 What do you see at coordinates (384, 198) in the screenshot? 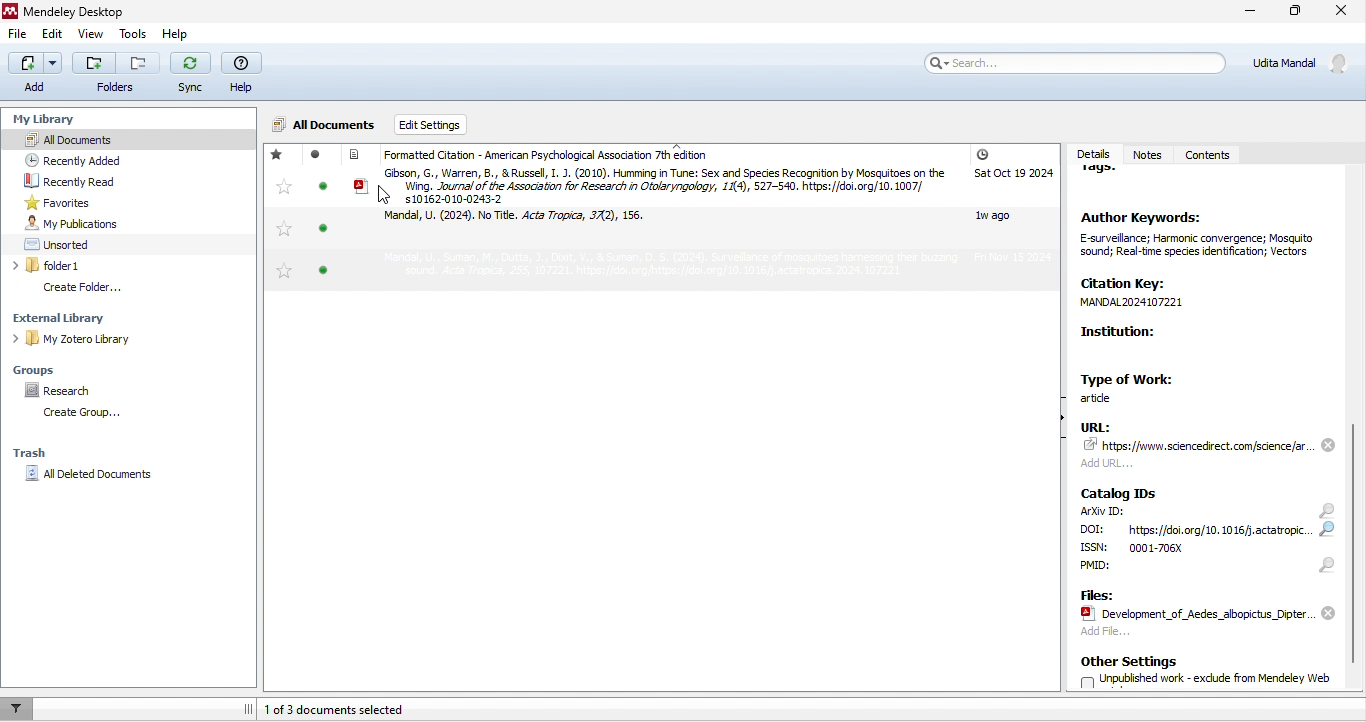
I see `cursor` at bounding box center [384, 198].